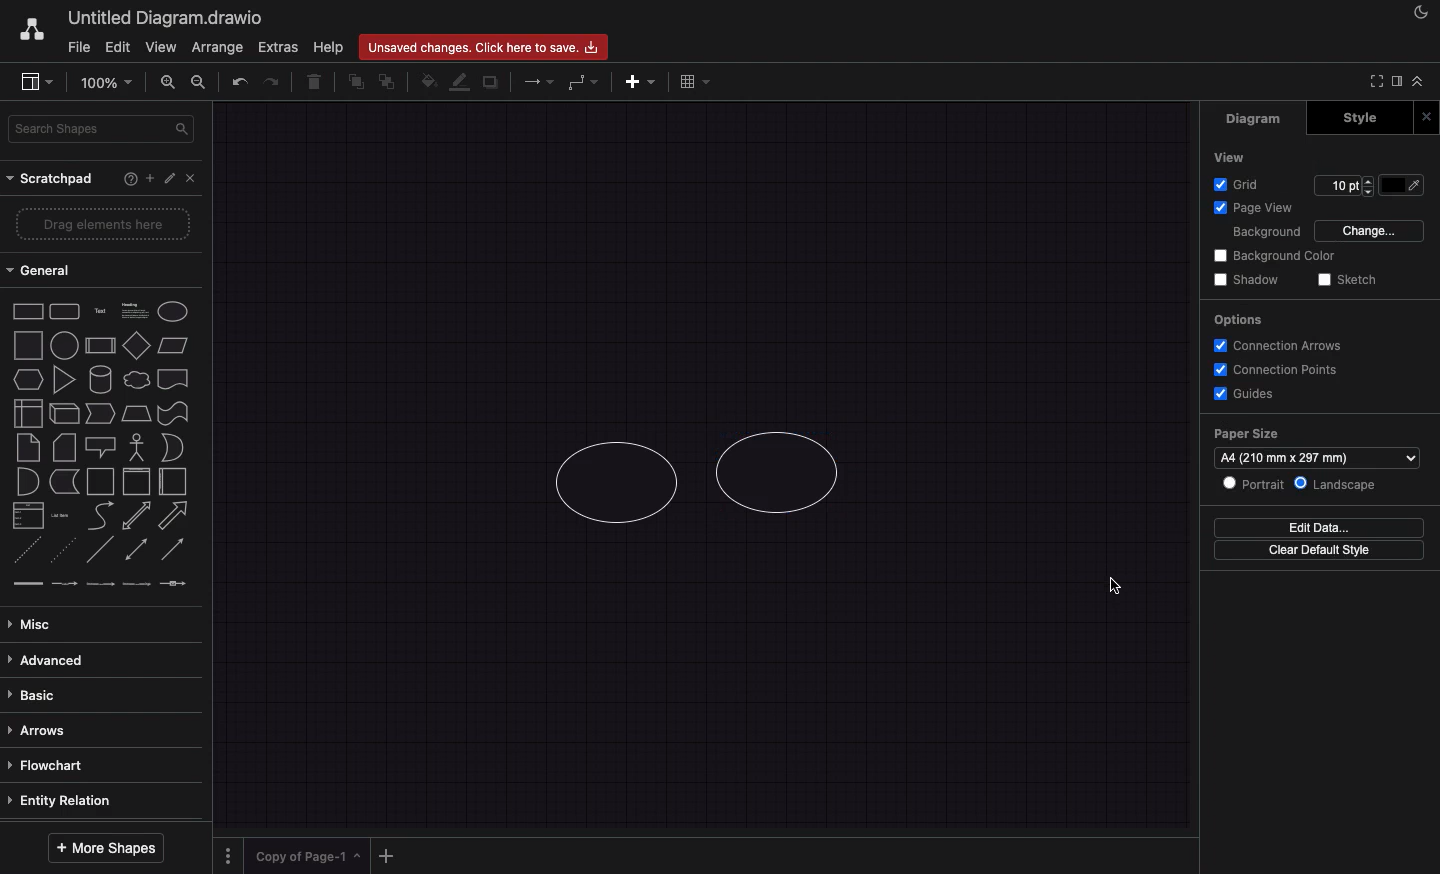 This screenshot has height=874, width=1440. What do you see at coordinates (1255, 119) in the screenshot?
I see `diagram` at bounding box center [1255, 119].